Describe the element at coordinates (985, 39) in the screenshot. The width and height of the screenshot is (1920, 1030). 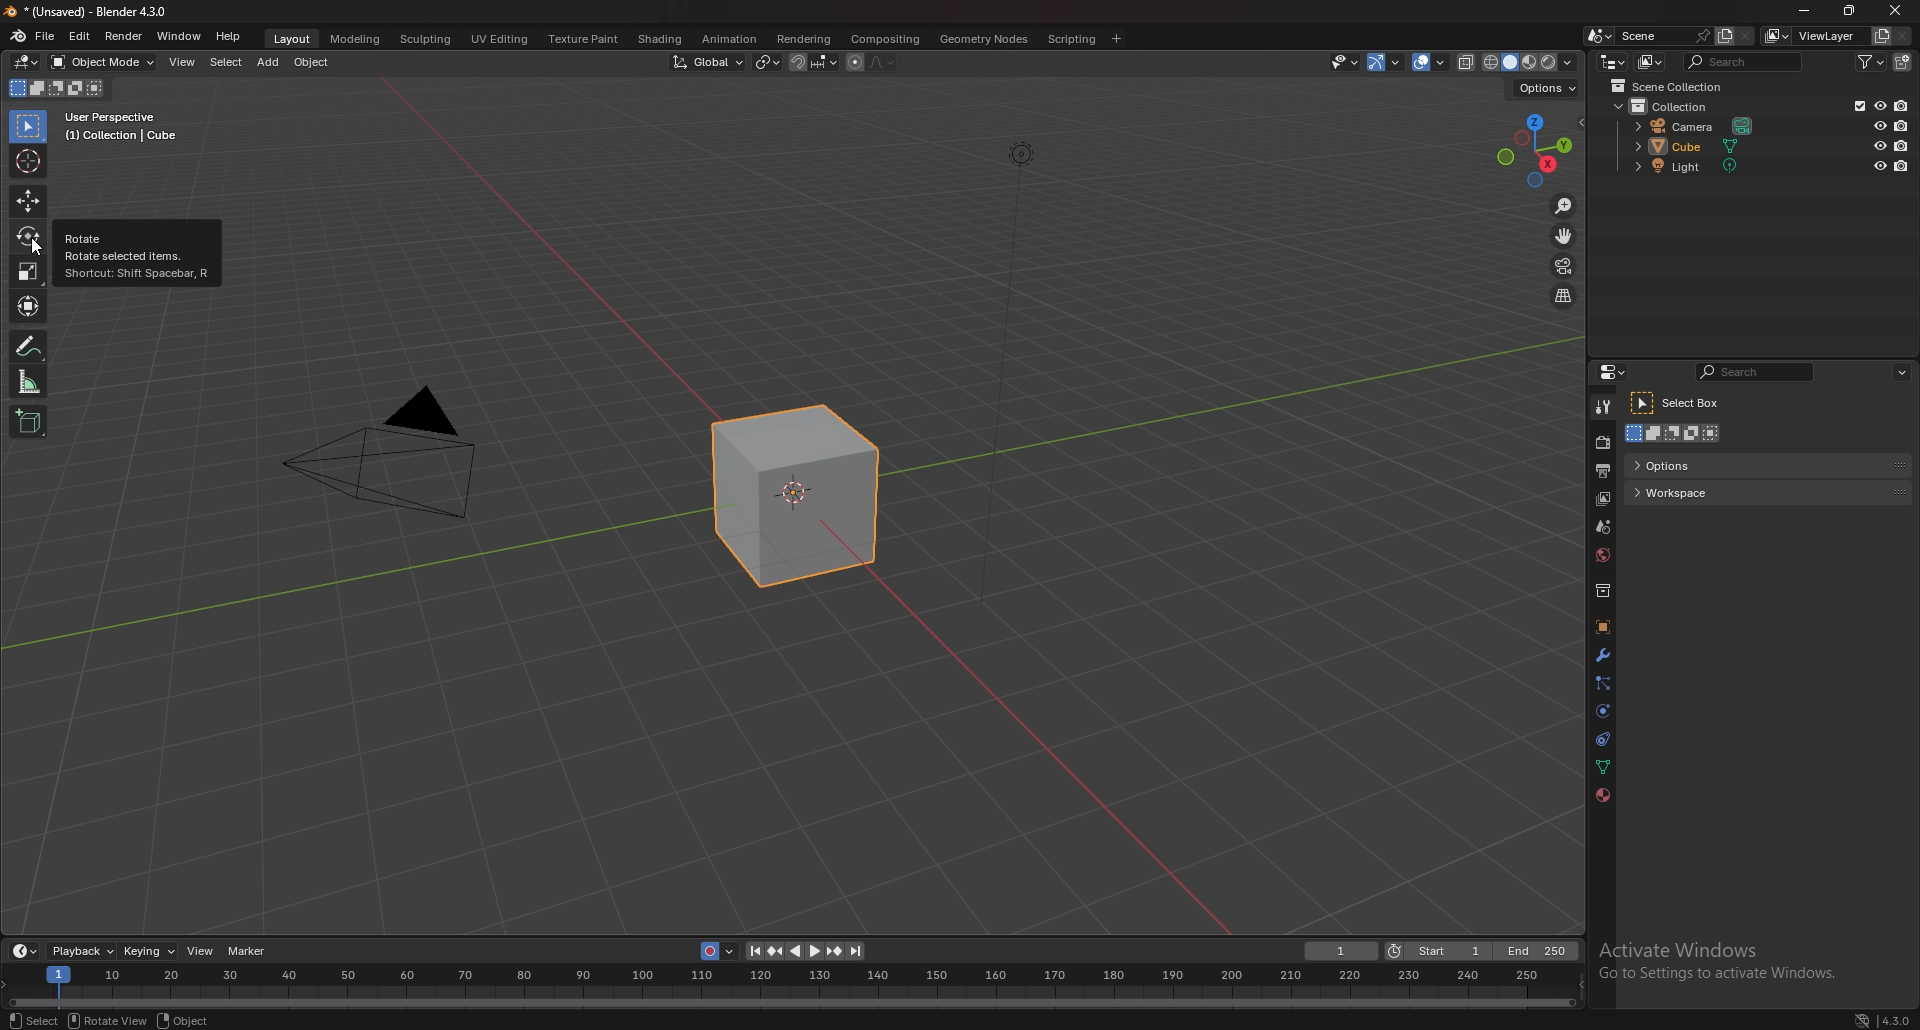
I see `geometry nodes` at that location.